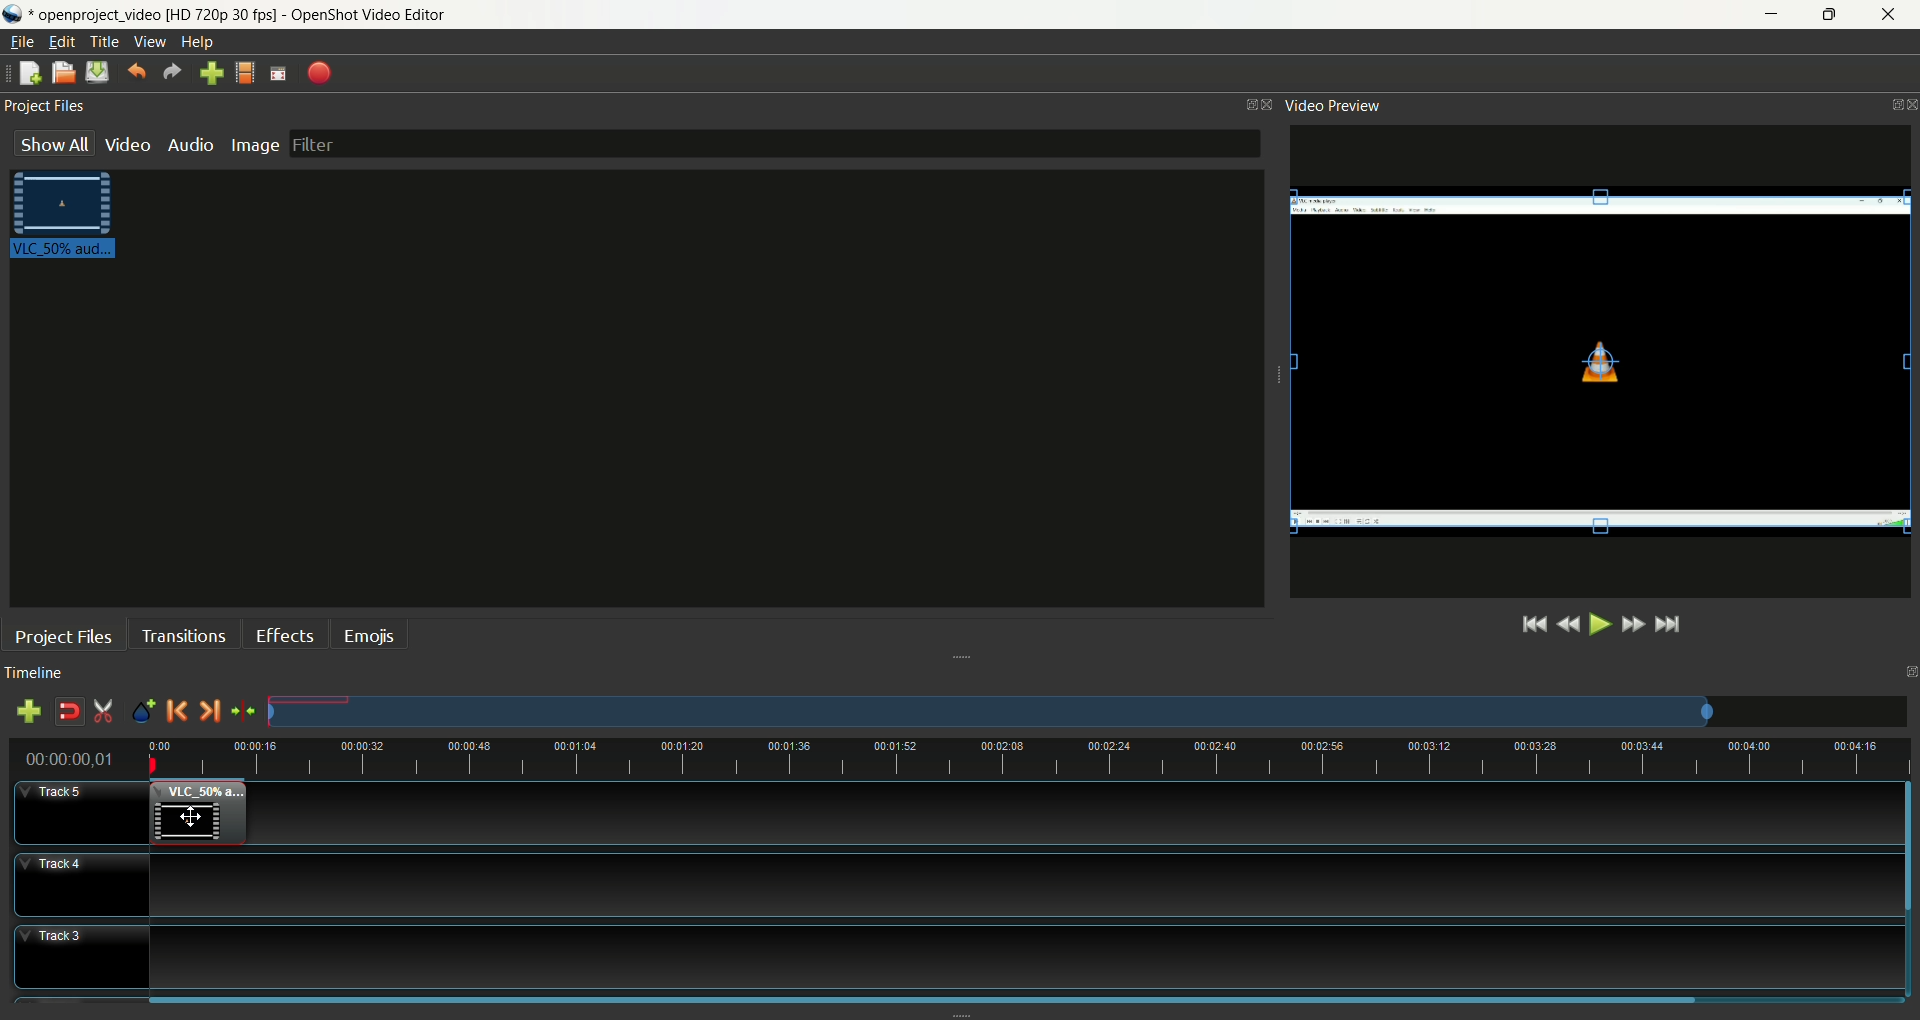 This screenshot has height=1020, width=1920. What do you see at coordinates (59, 42) in the screenshot?
I see `edit` at bounding box center [59, 42].